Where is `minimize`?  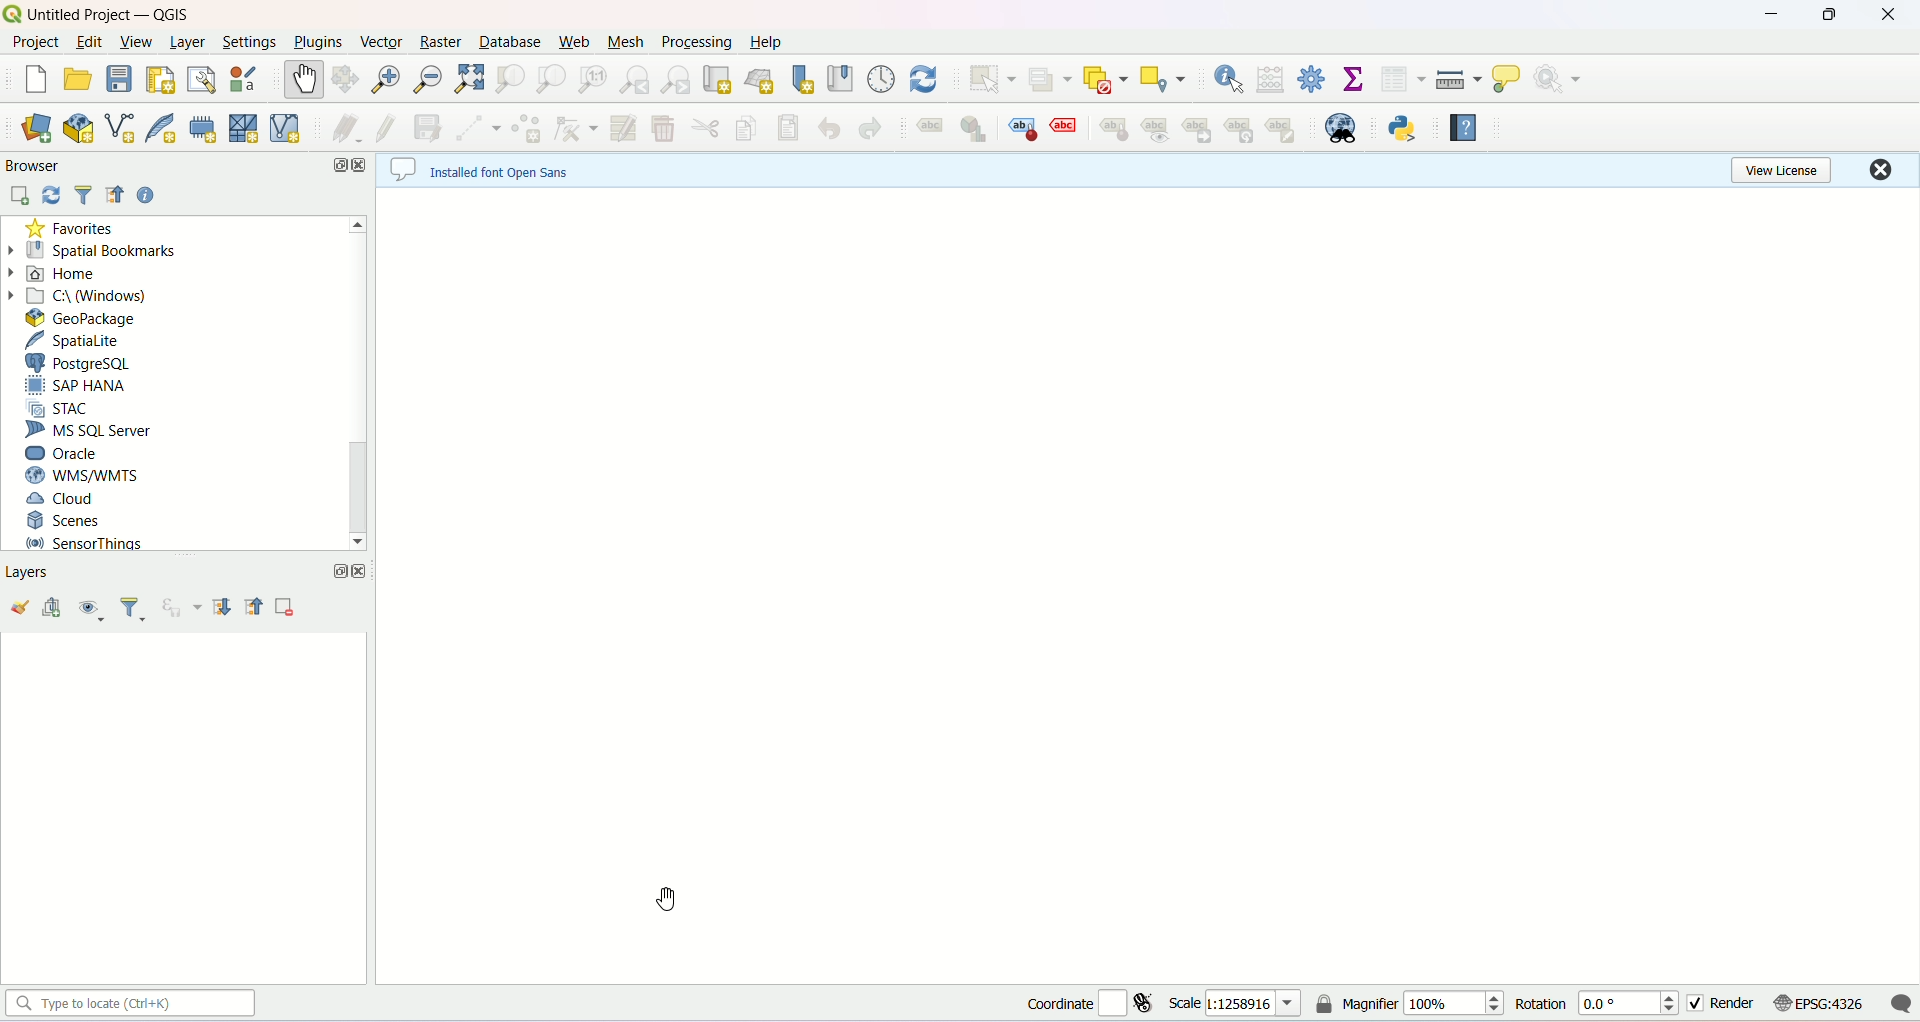 minimize is located at coordinates (1768, 20).